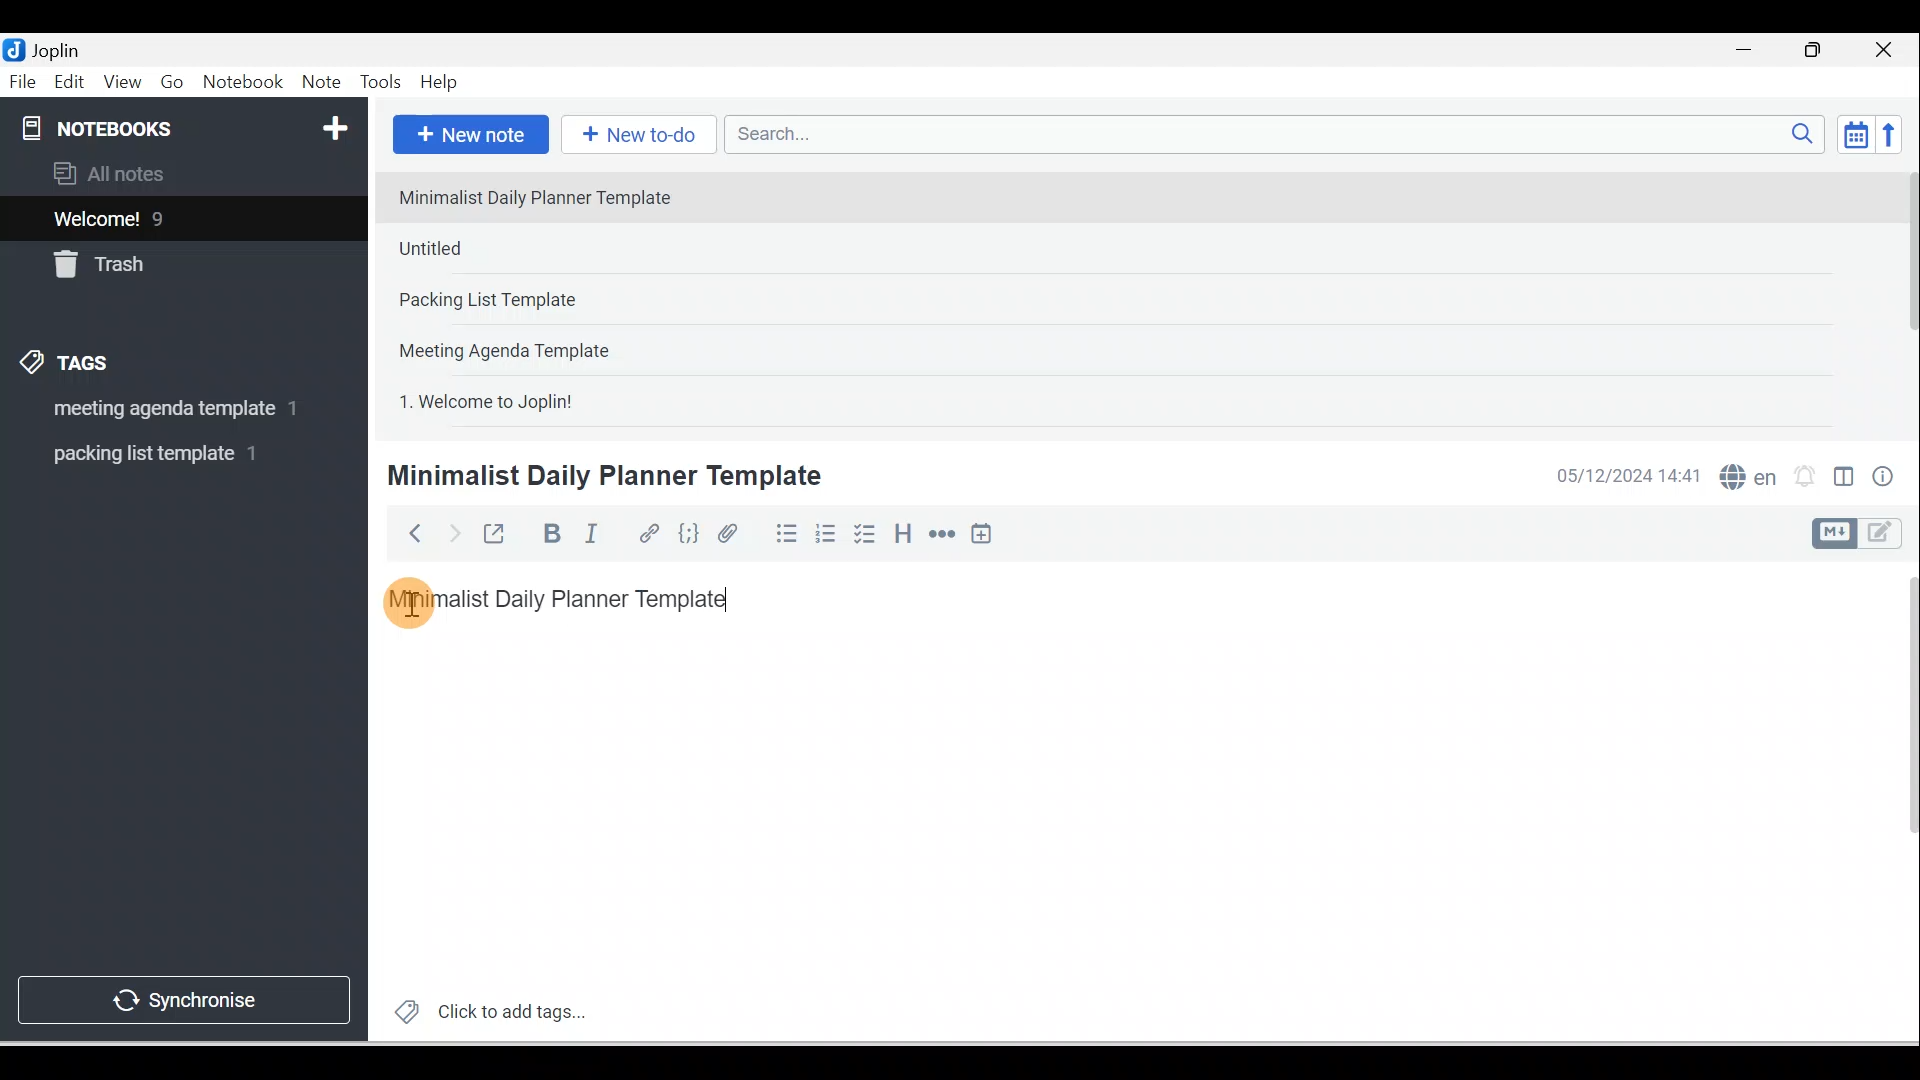  What do you see at coordinates (482, 1009) in the screenshot?
I see `Click to add tags` at bounding box center [482, 1009].